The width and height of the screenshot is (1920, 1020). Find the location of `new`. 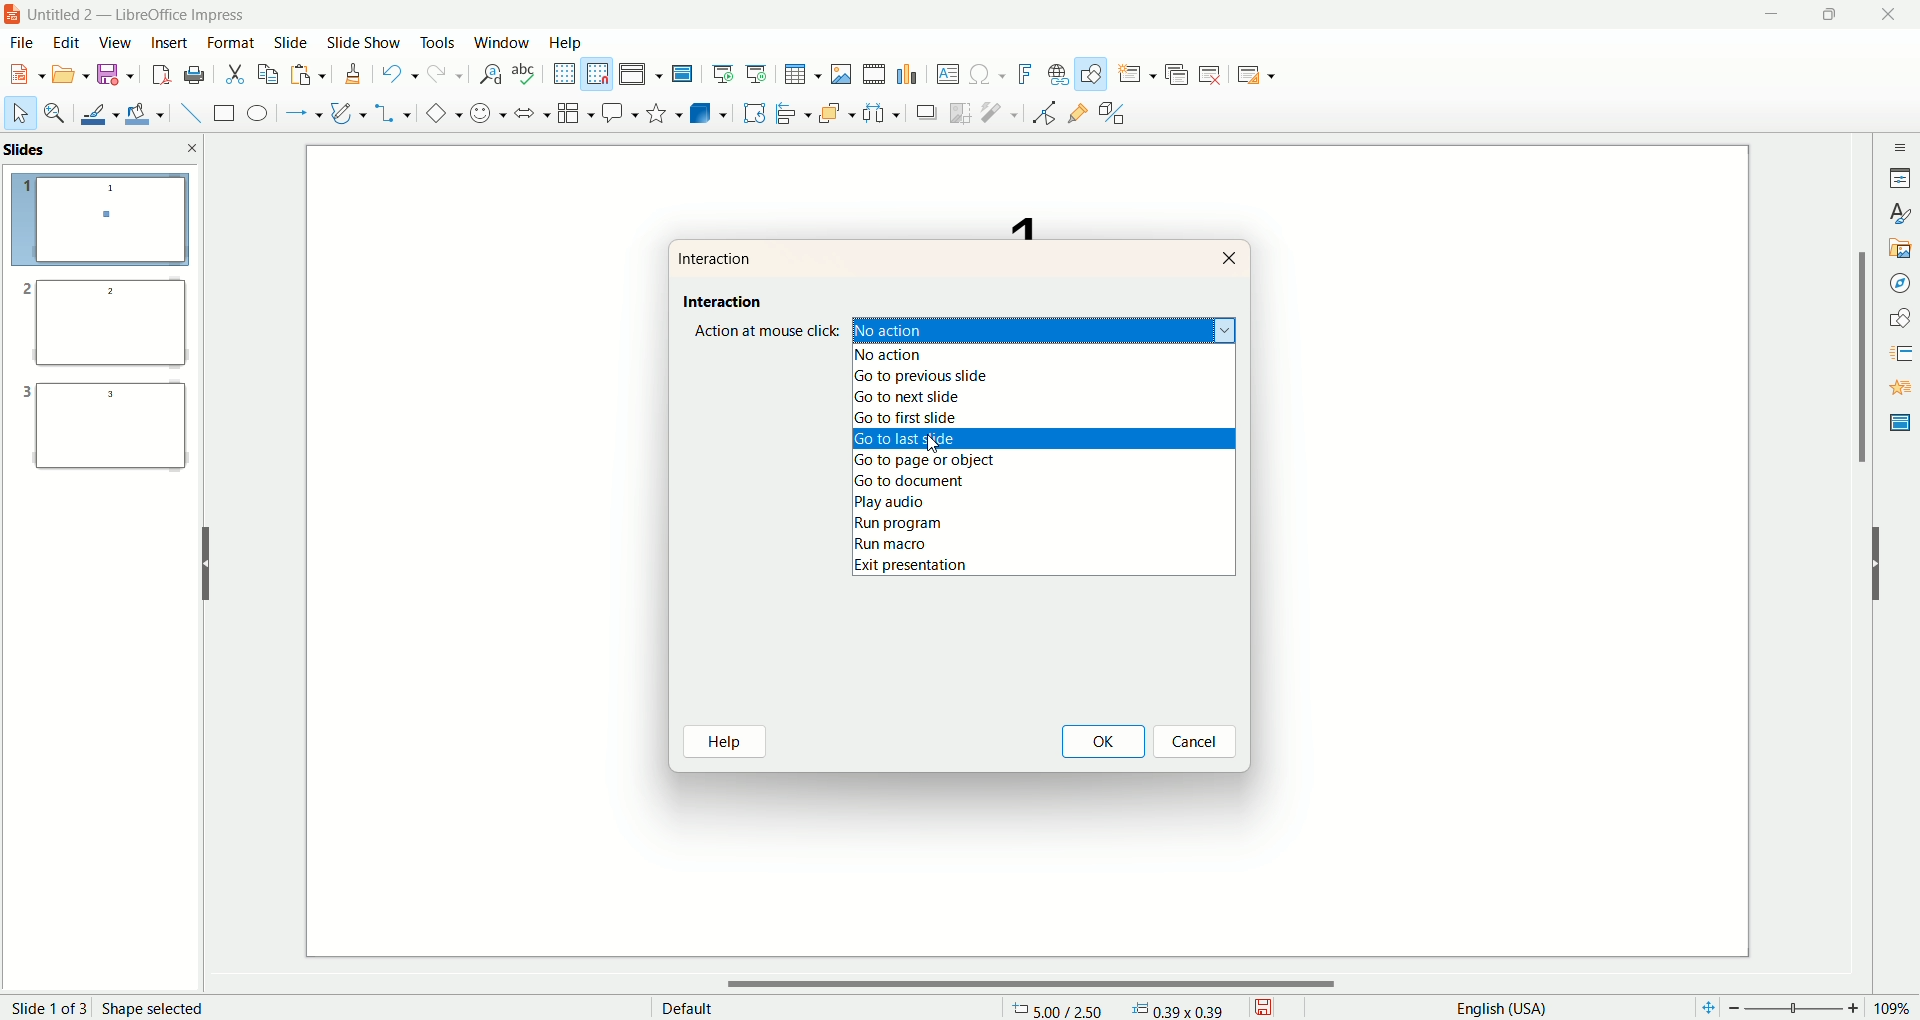

new is located at coordinates (27, 73).